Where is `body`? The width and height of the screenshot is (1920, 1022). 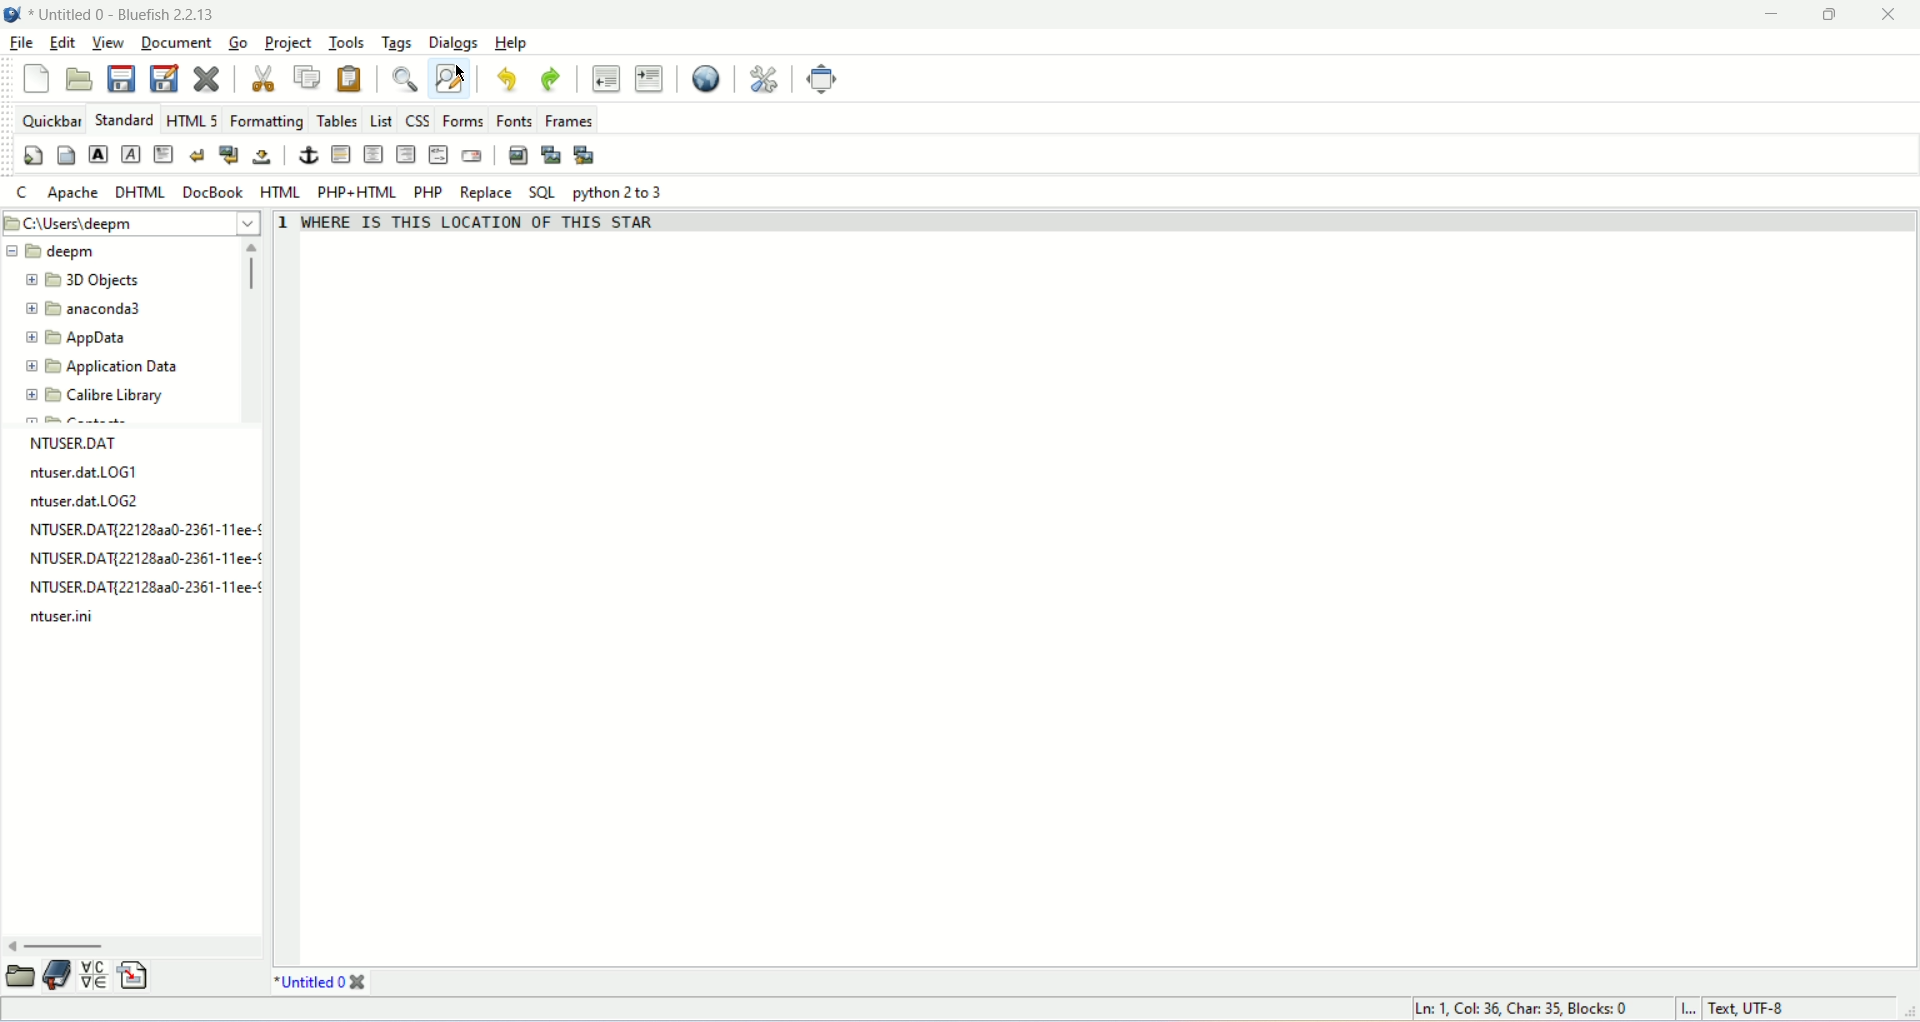 body is located at coordinates (67, 156).